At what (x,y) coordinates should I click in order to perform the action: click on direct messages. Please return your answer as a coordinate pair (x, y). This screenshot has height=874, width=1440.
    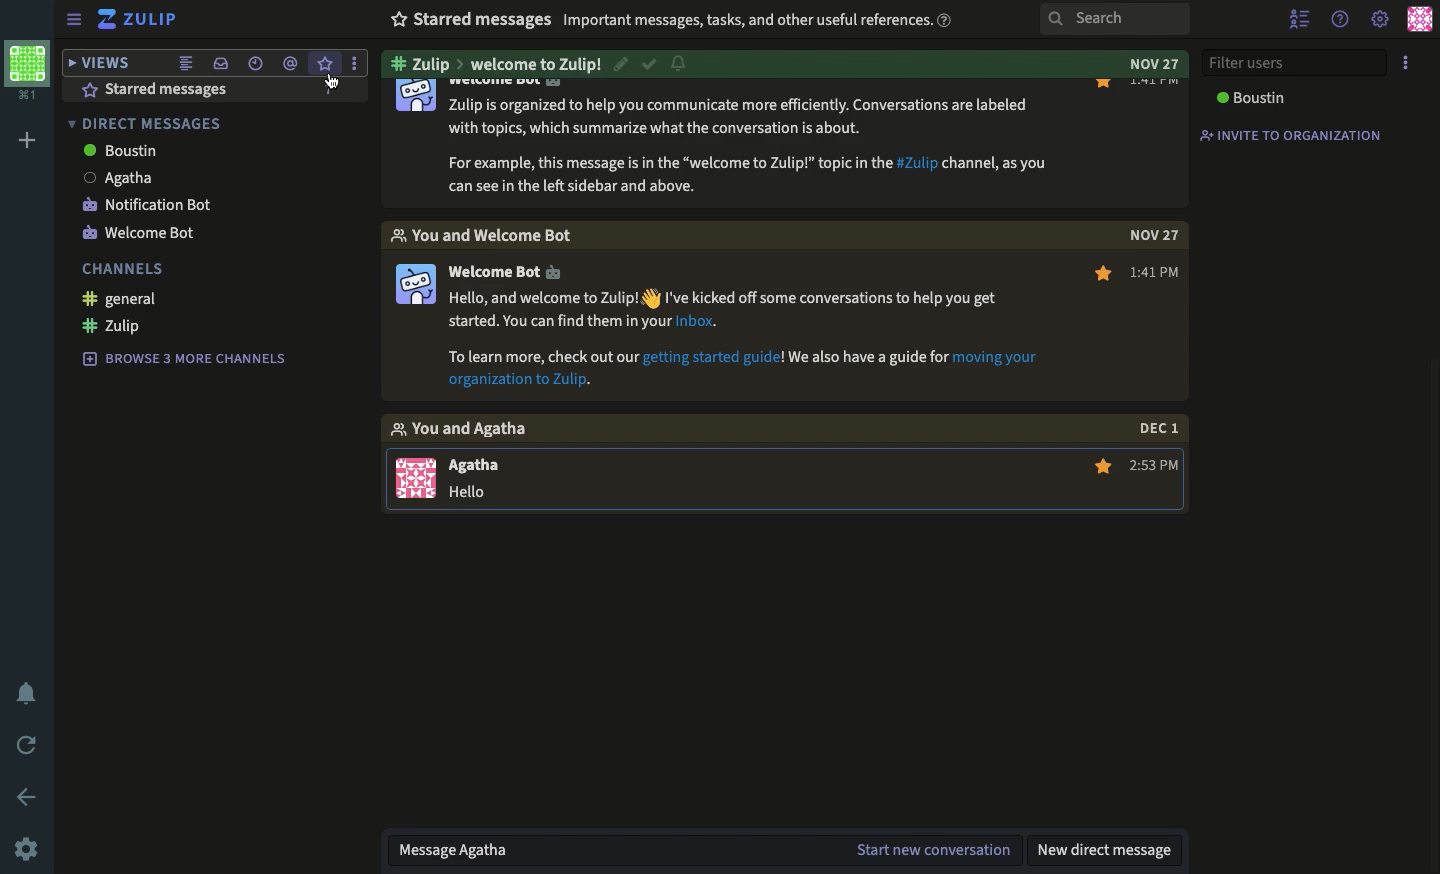
    Looking at the image, I should click on (148, 123).